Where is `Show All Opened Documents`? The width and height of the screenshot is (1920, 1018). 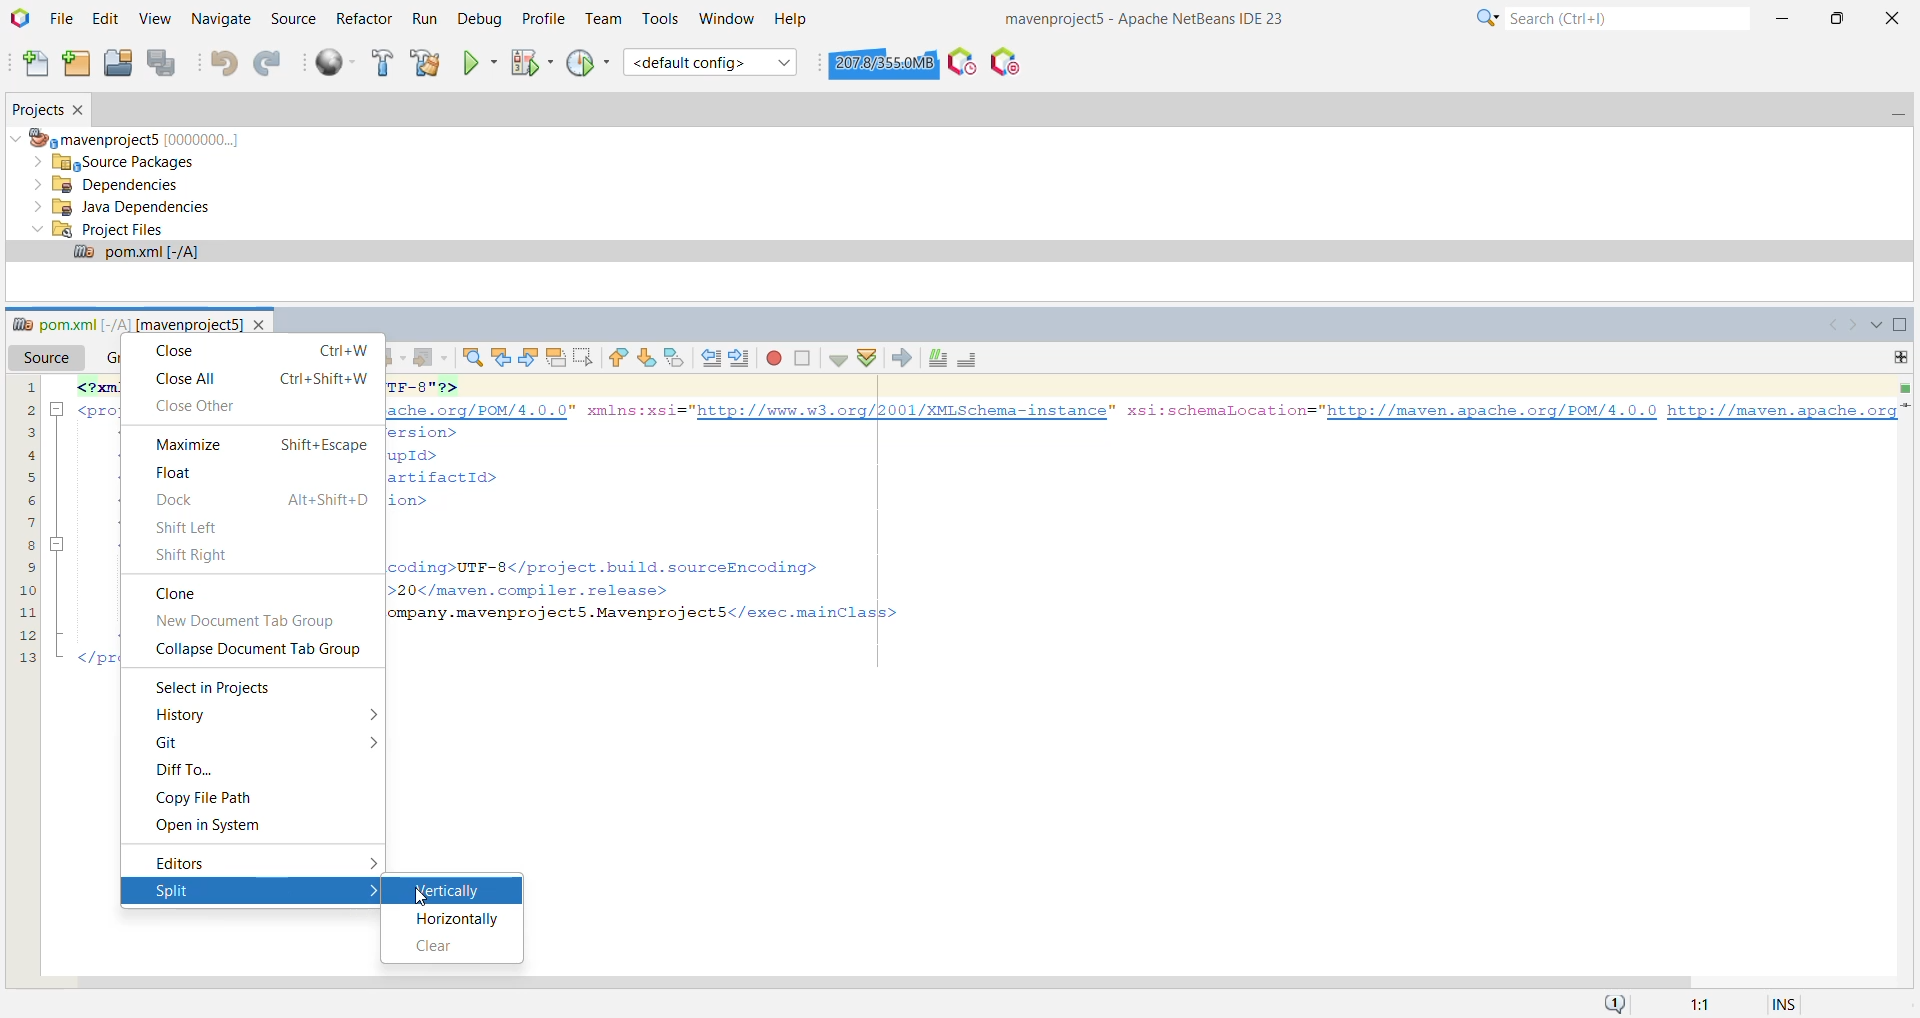 Show All Opened Documents is located at coordinates (1873, 324).